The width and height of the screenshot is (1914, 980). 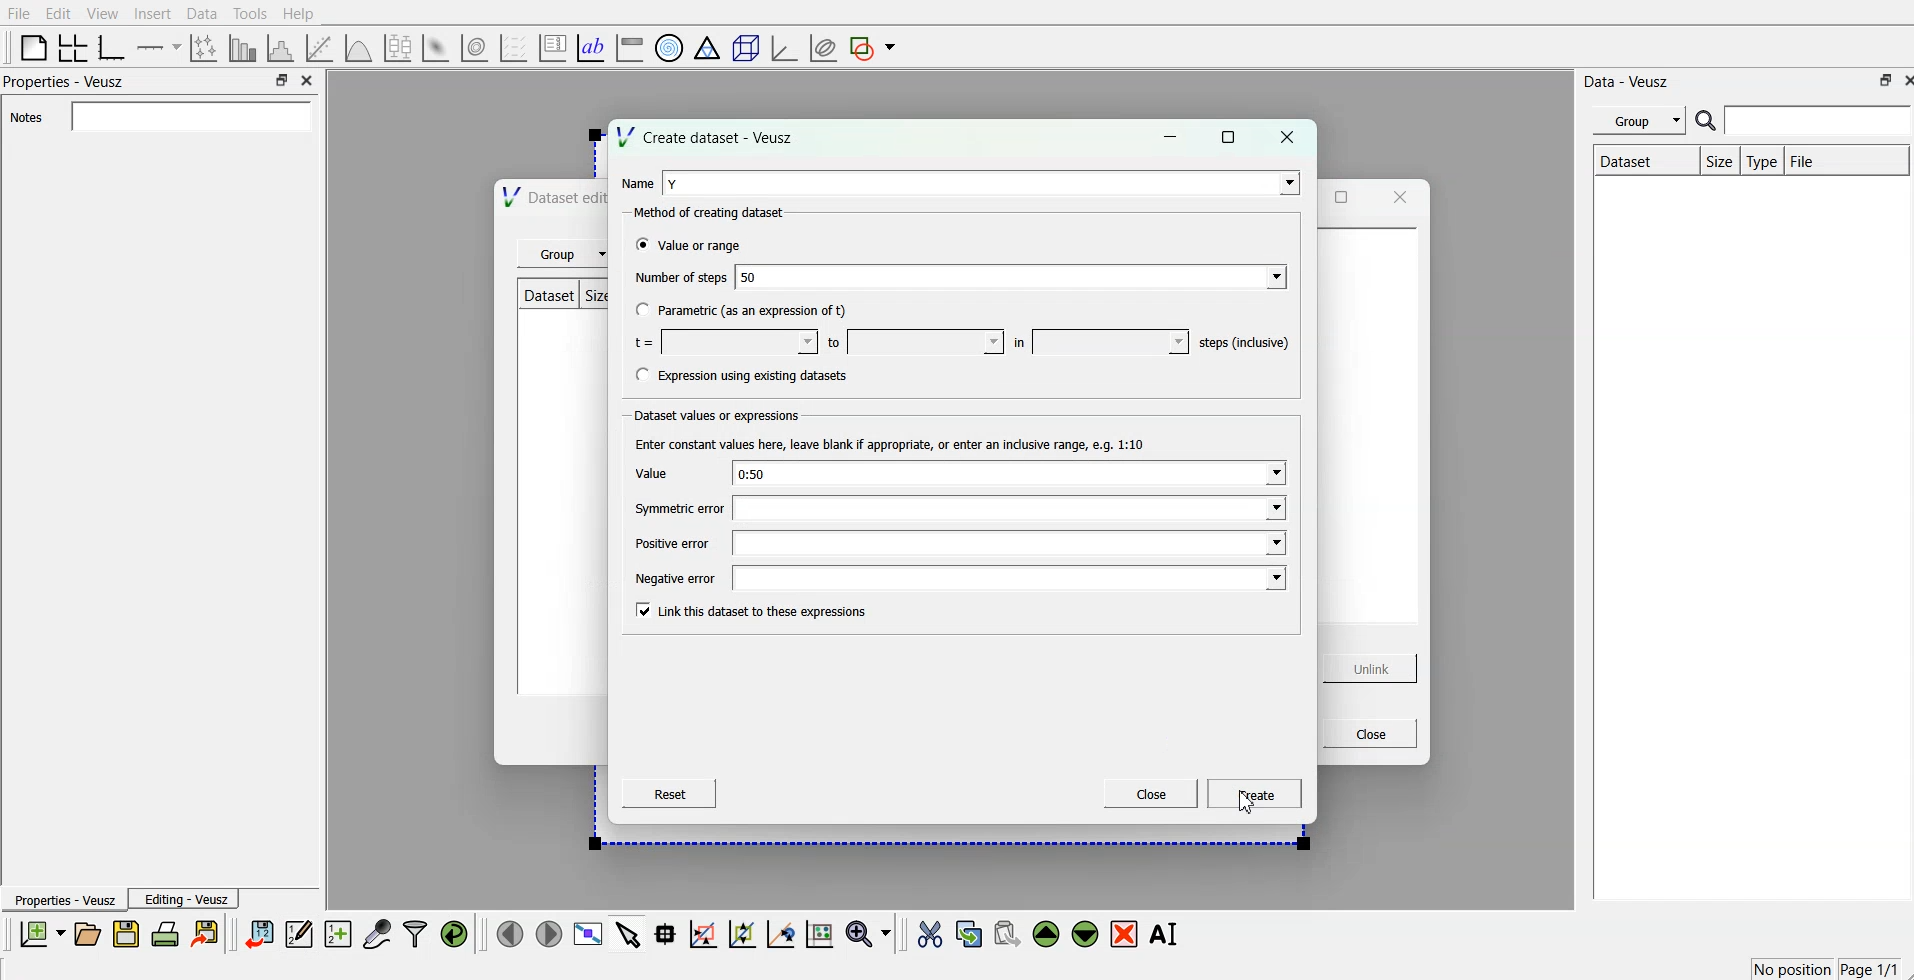 What do you see at coordinates (153, 13) in the screenshot?
I see `Insert` at bounding box center [153, 13].